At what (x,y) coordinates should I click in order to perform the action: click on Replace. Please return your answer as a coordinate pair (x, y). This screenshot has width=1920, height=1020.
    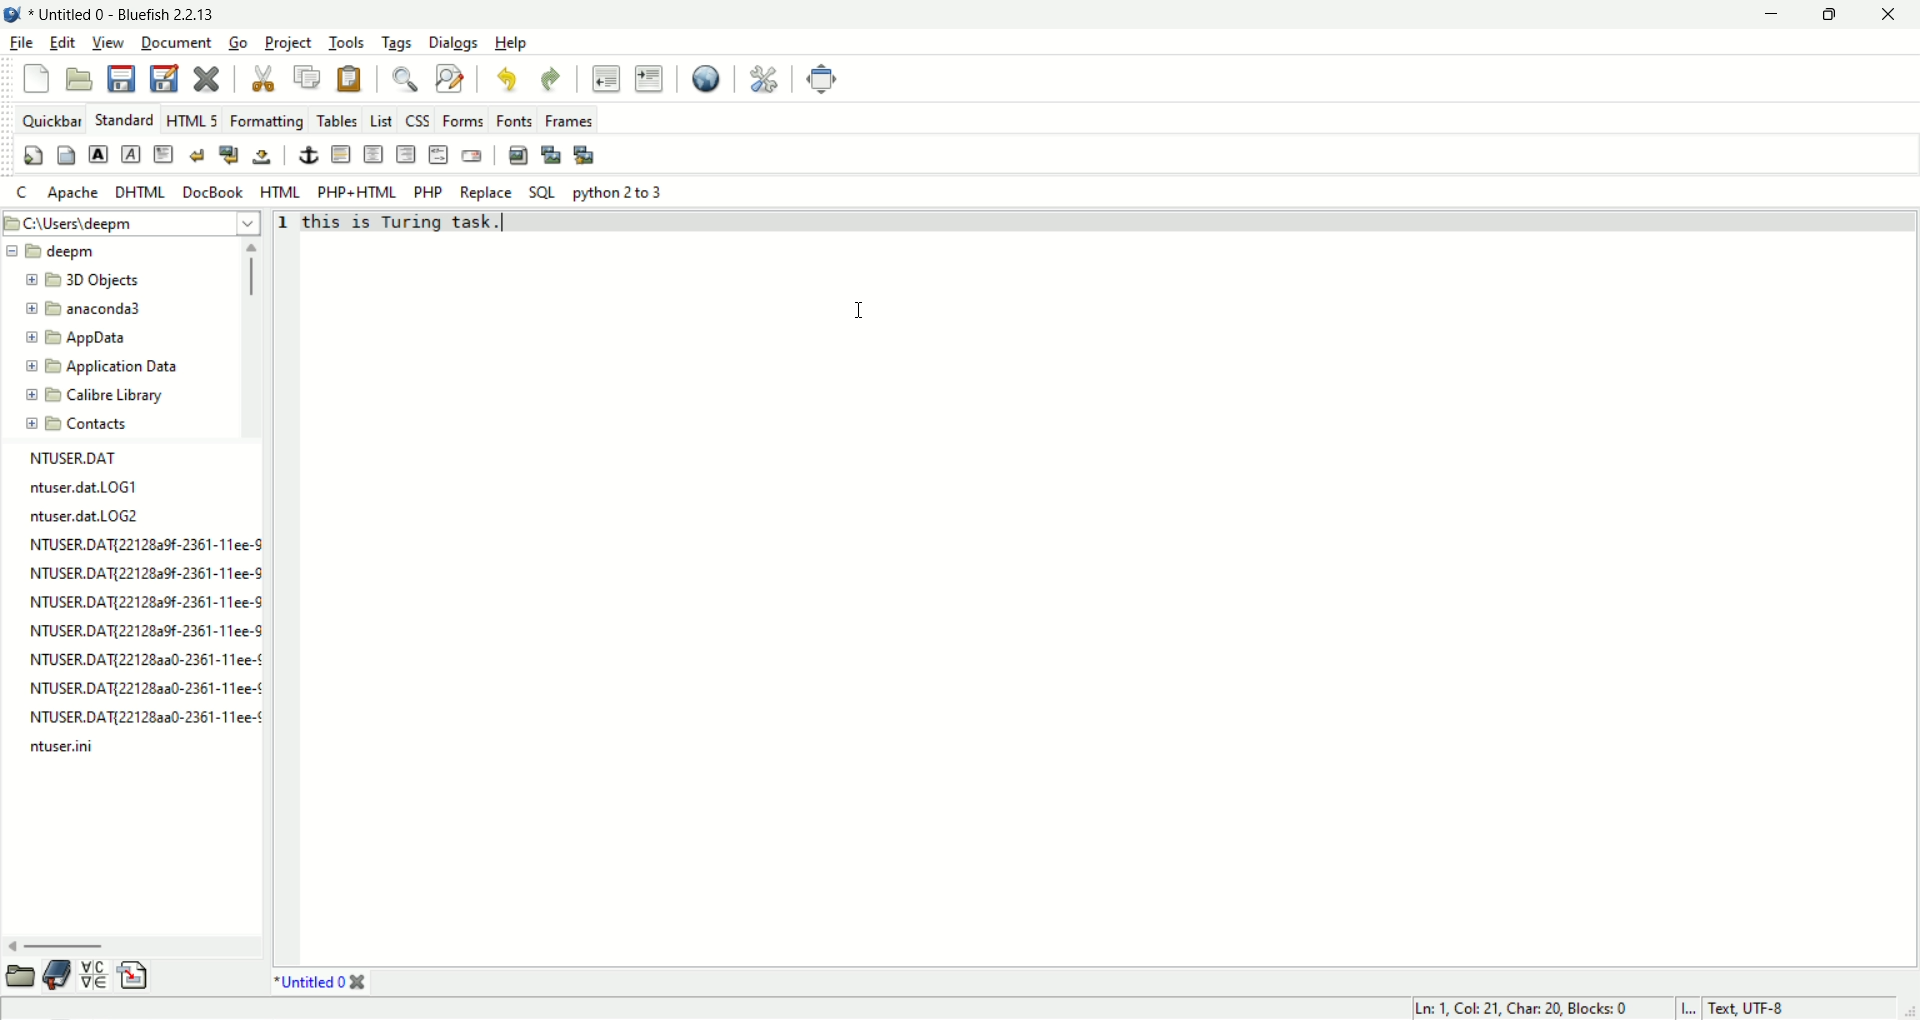
    Looking at the image, I should click on (486, 193).